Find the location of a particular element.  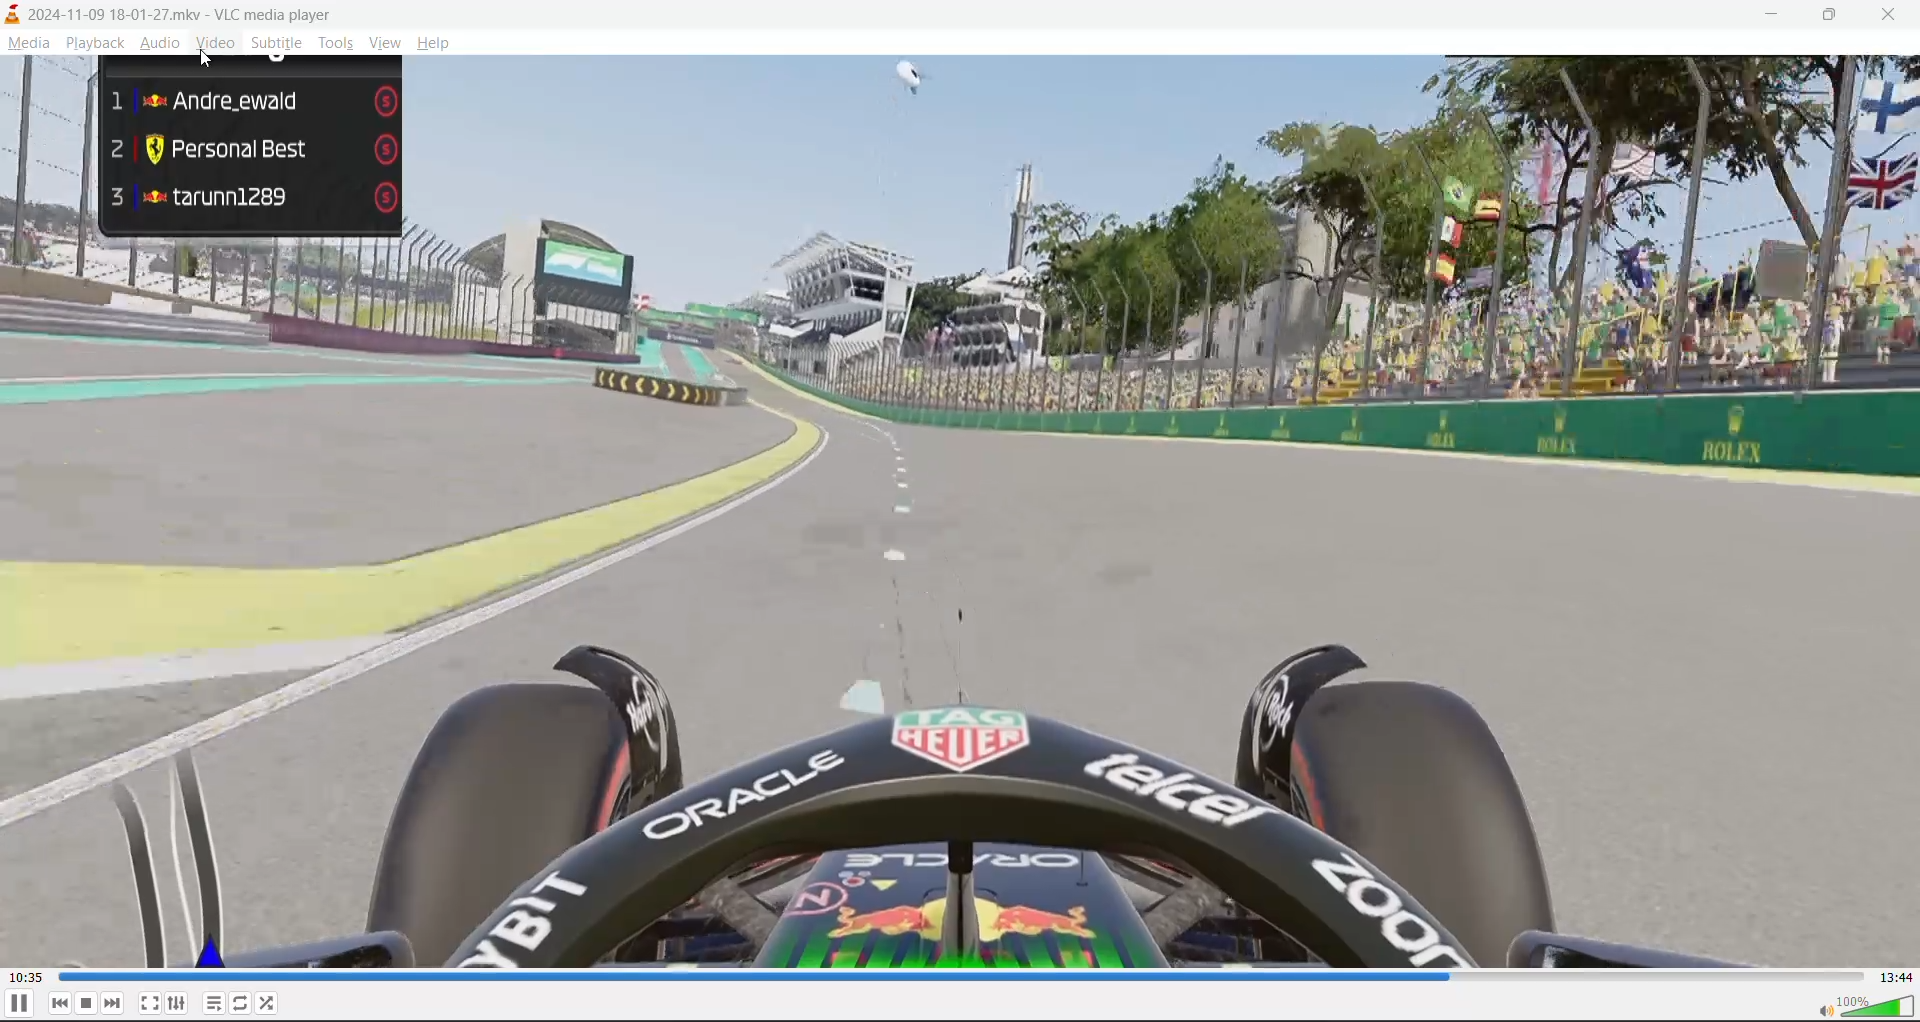

help is located at coordinates (430, 42).